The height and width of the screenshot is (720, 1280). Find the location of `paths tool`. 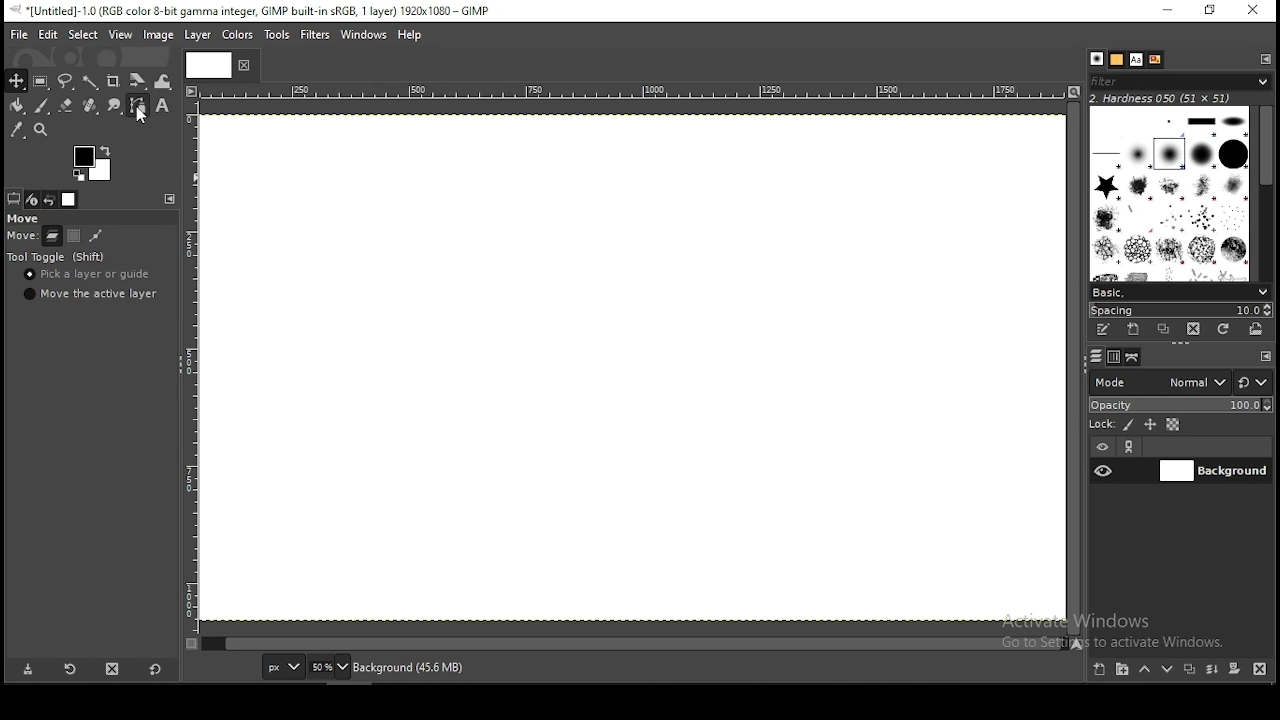

paths tool is located at coordinates (138, 106).